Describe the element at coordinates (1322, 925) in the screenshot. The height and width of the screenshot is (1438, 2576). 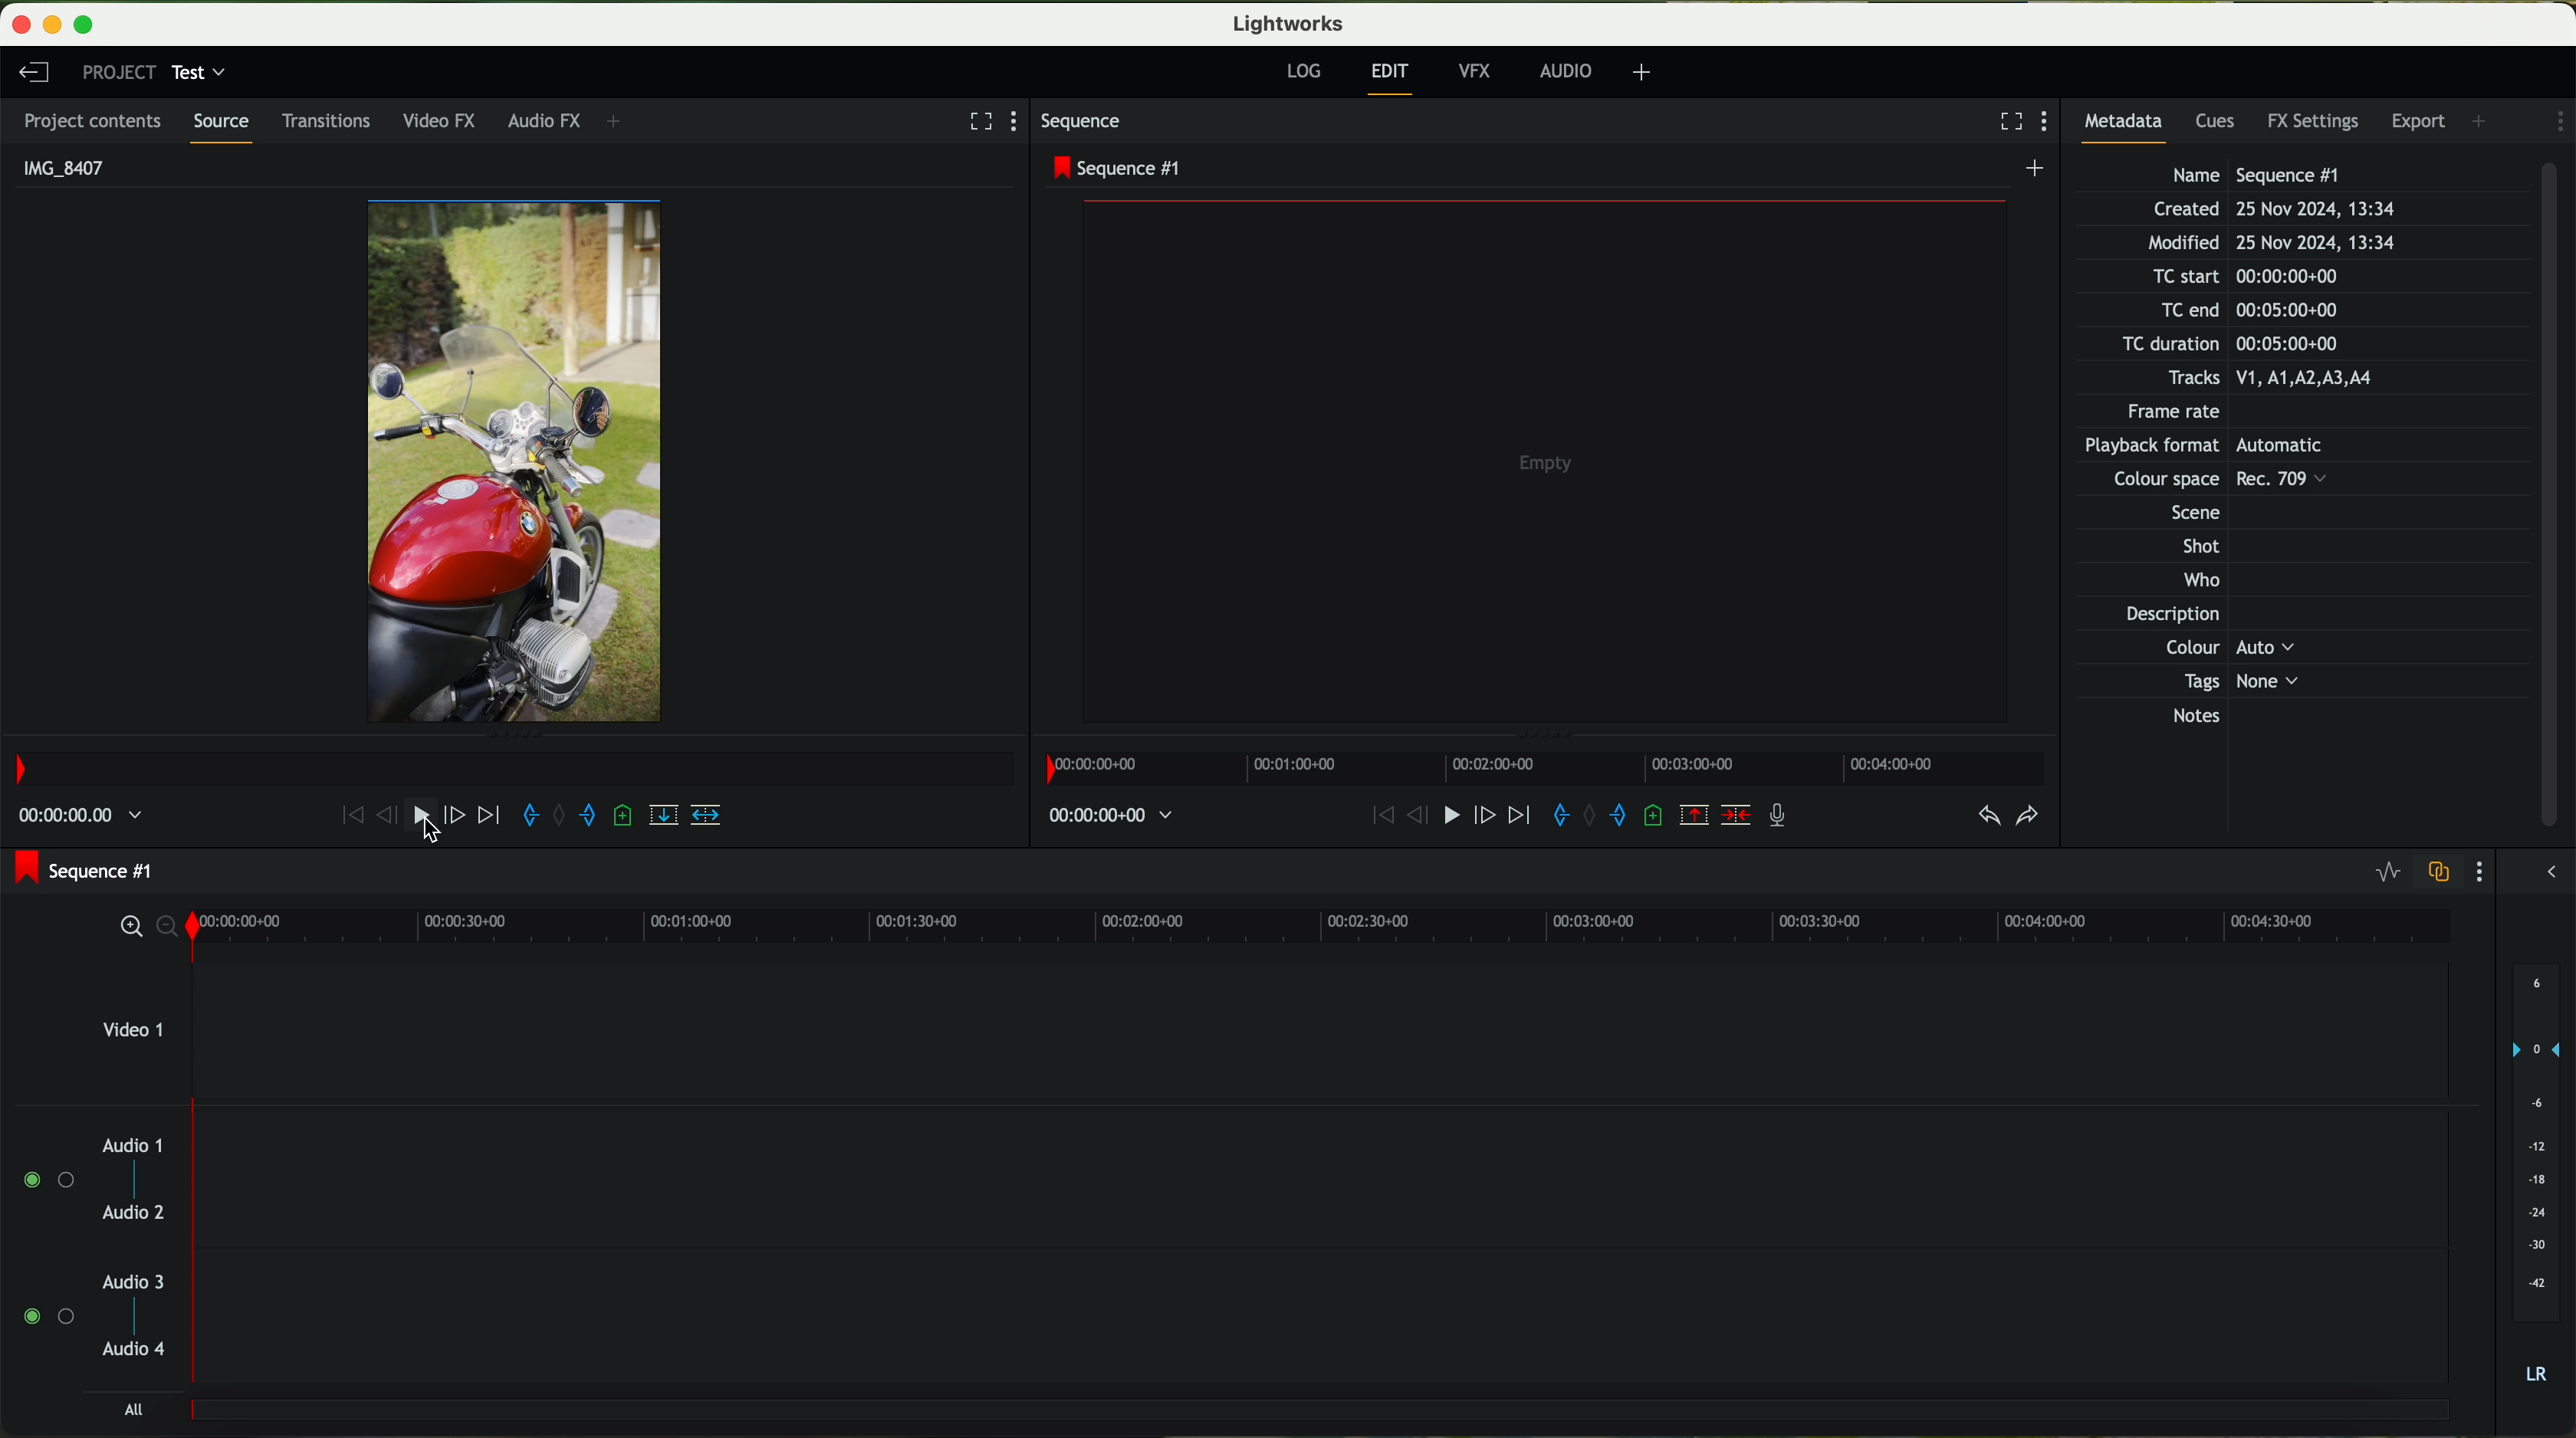
I see `timeline` at that location.